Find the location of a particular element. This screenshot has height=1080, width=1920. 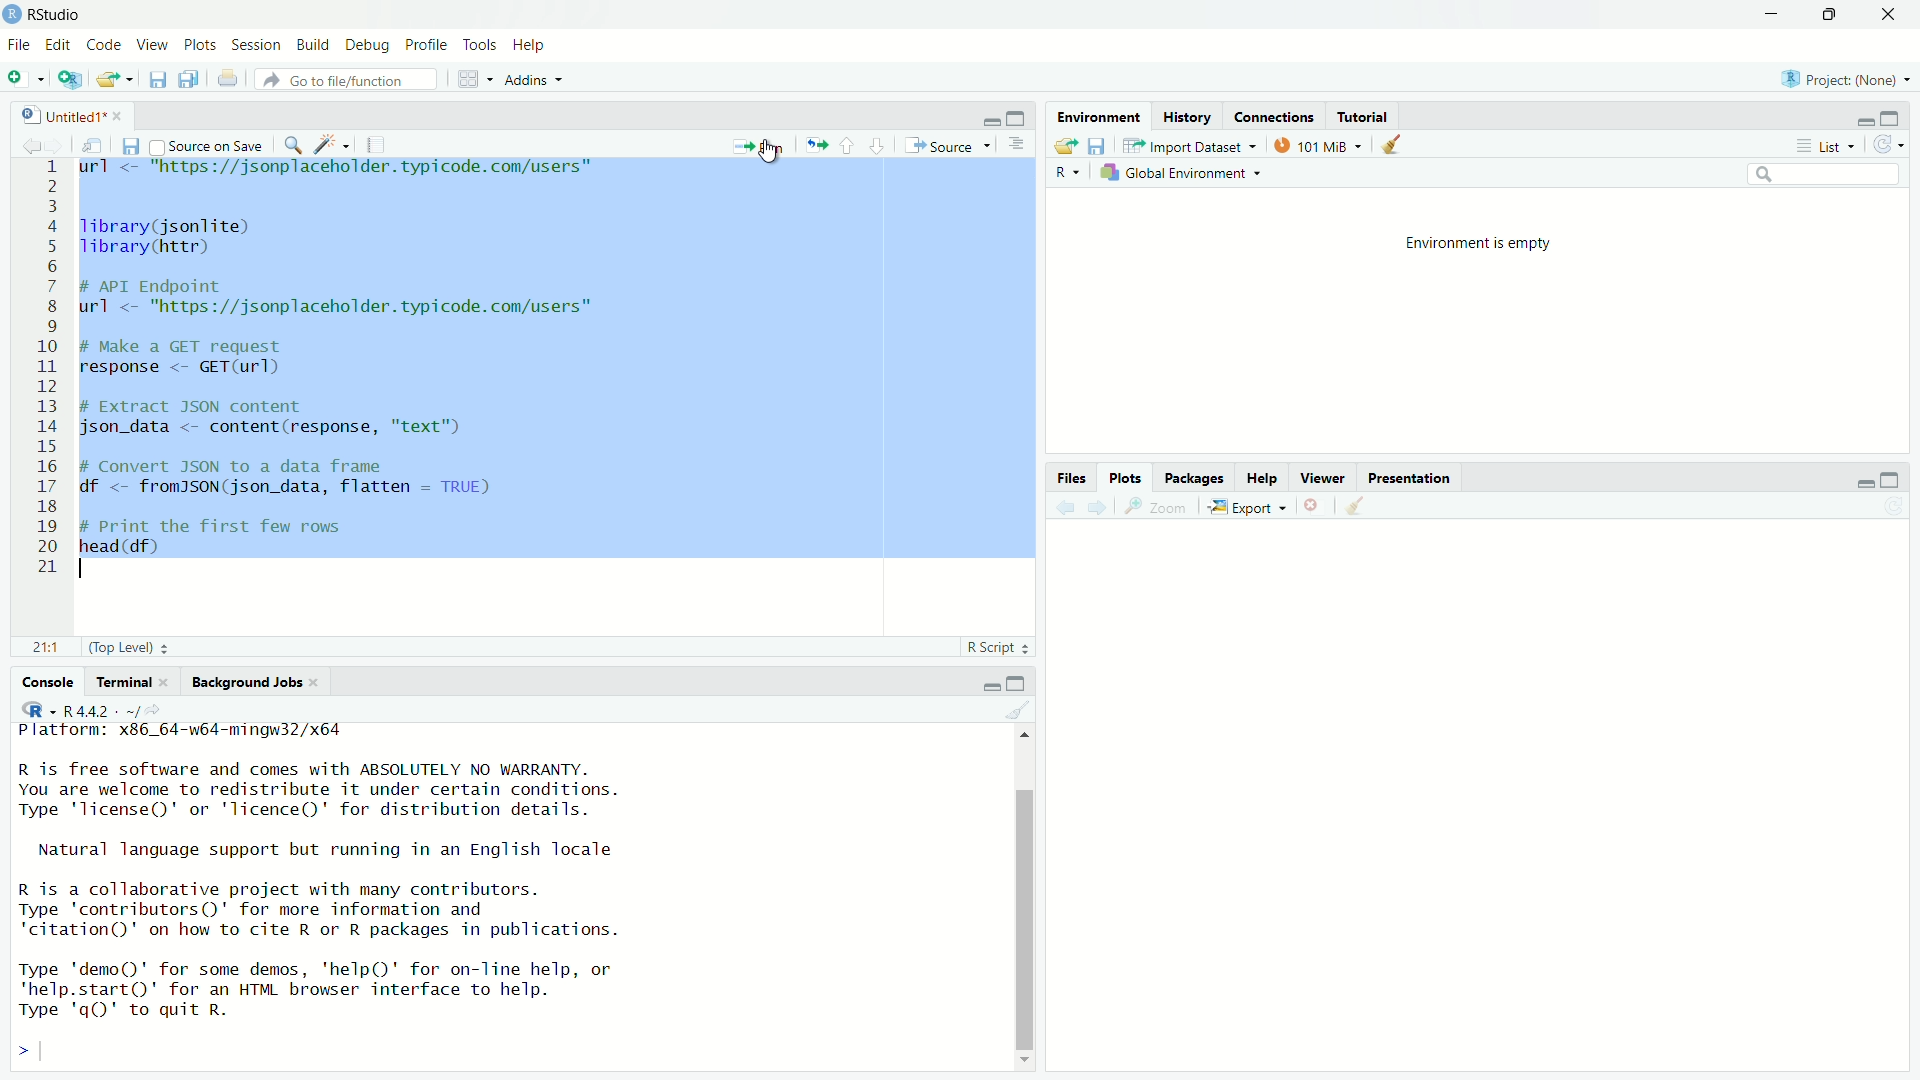

Re-run is located at coordinates (813, 143).